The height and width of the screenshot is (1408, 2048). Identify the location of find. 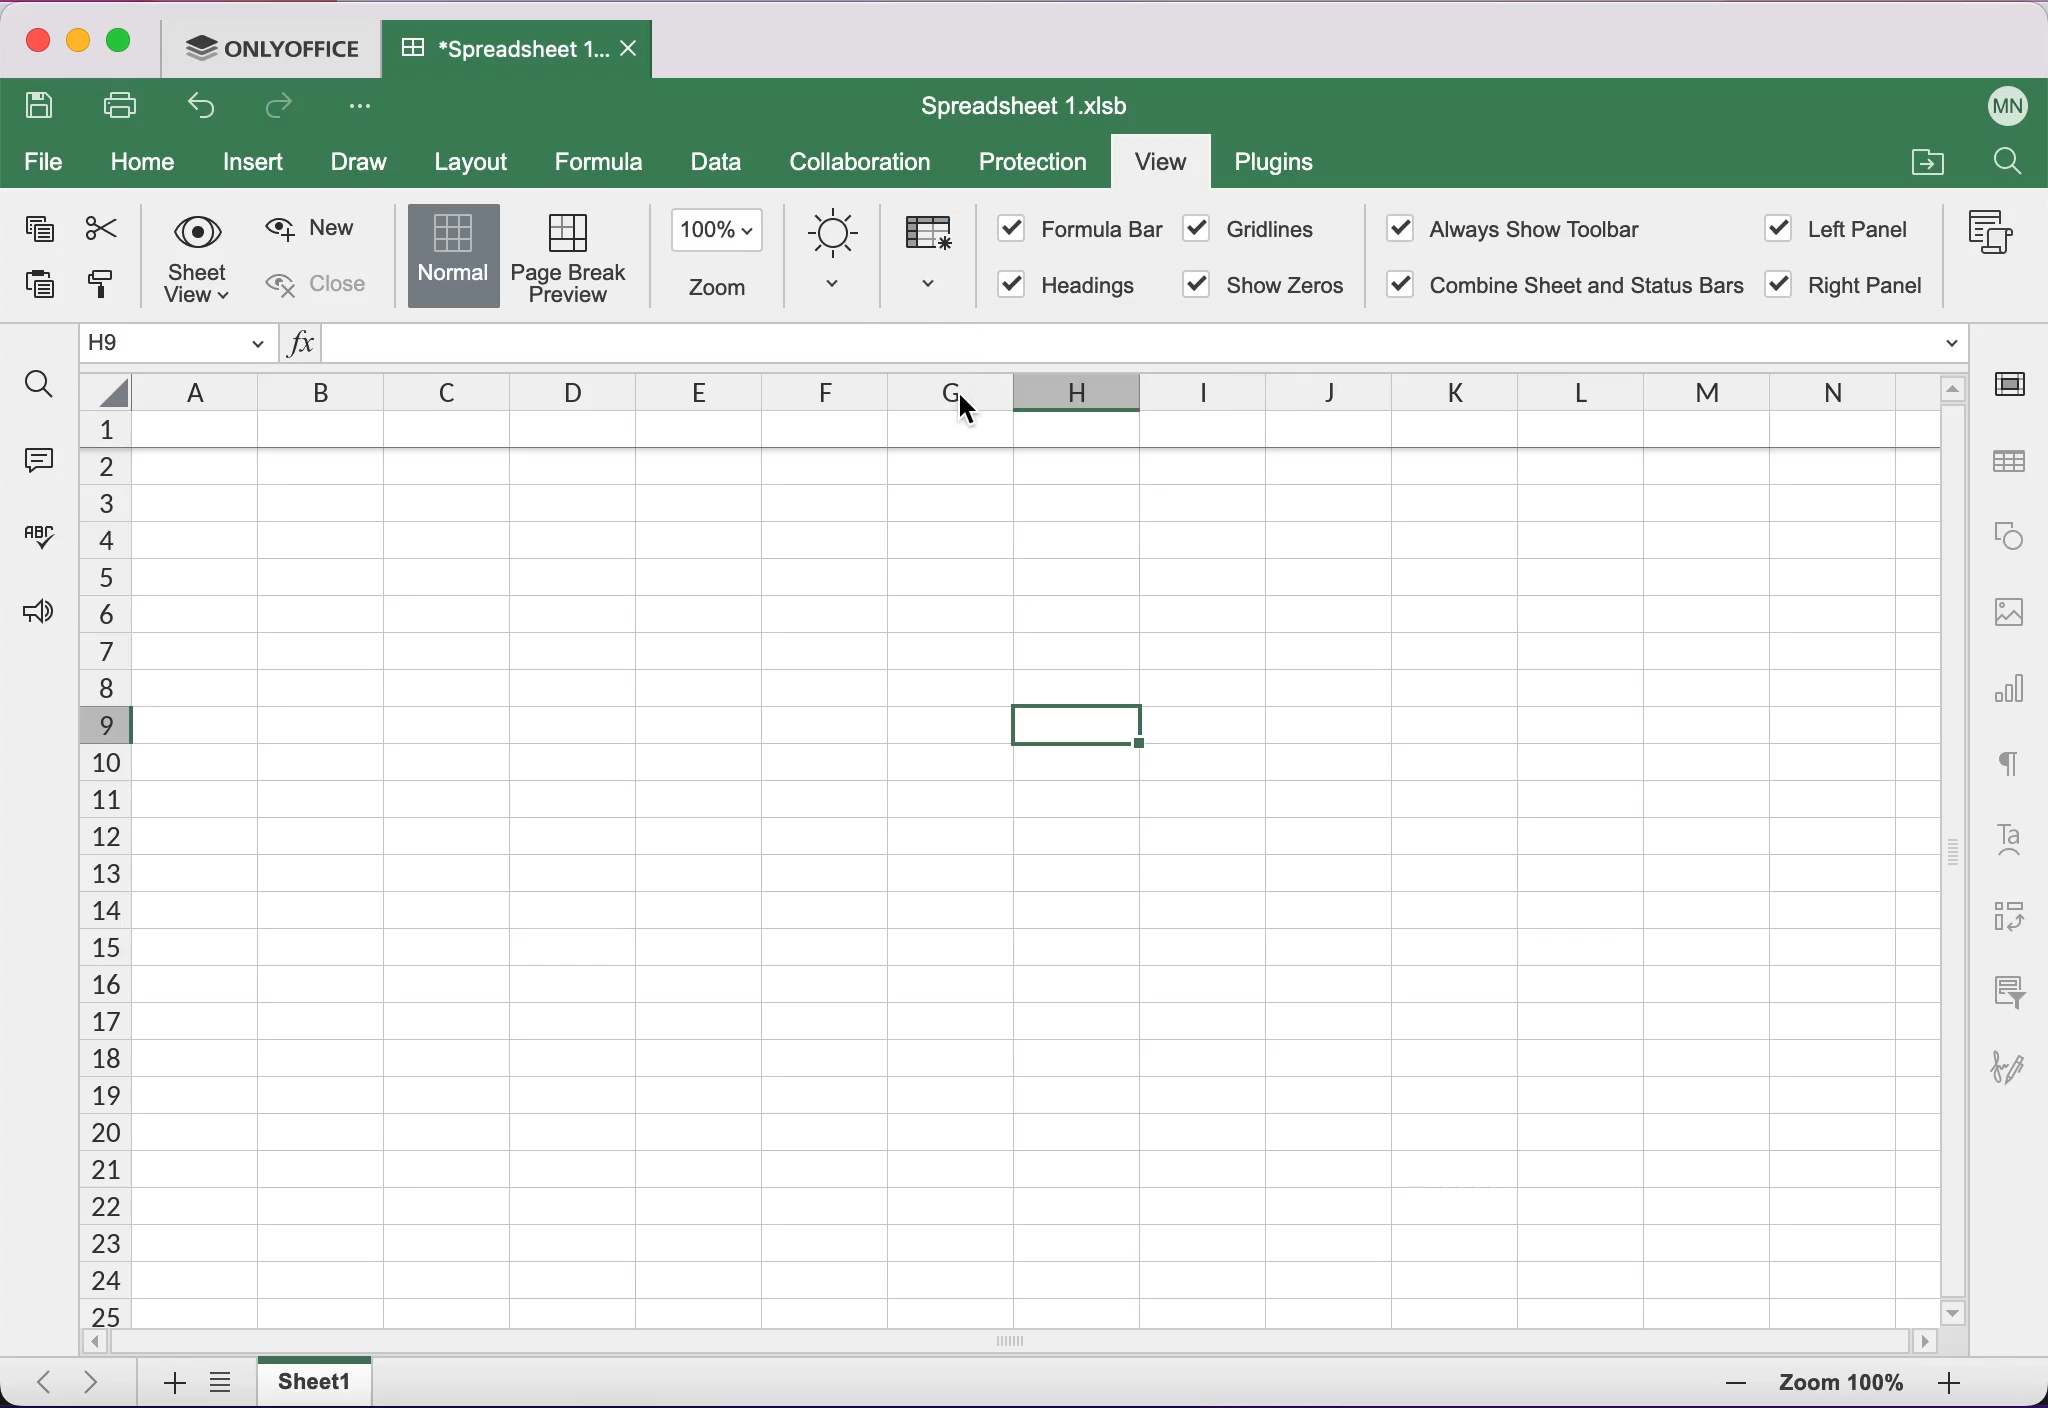
(2011, 163).